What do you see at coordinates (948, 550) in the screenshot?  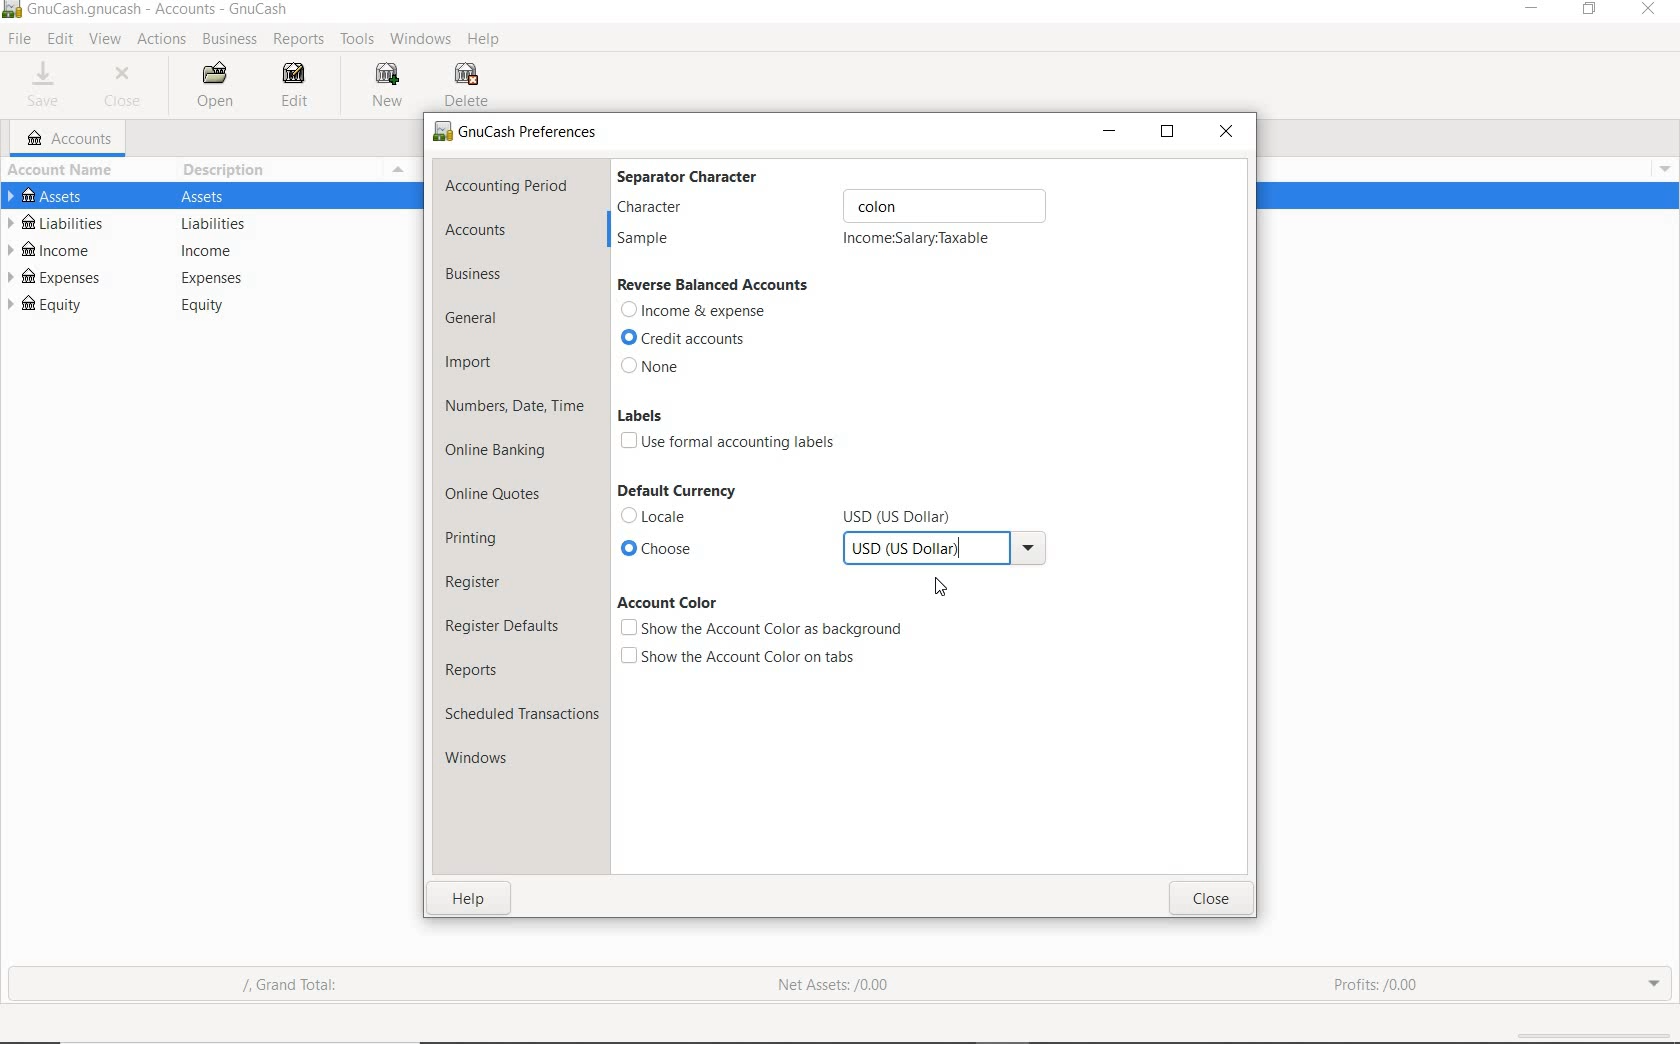 I see `USD (US DOLLAR) SELECTED` at bounding box center [948, 550].